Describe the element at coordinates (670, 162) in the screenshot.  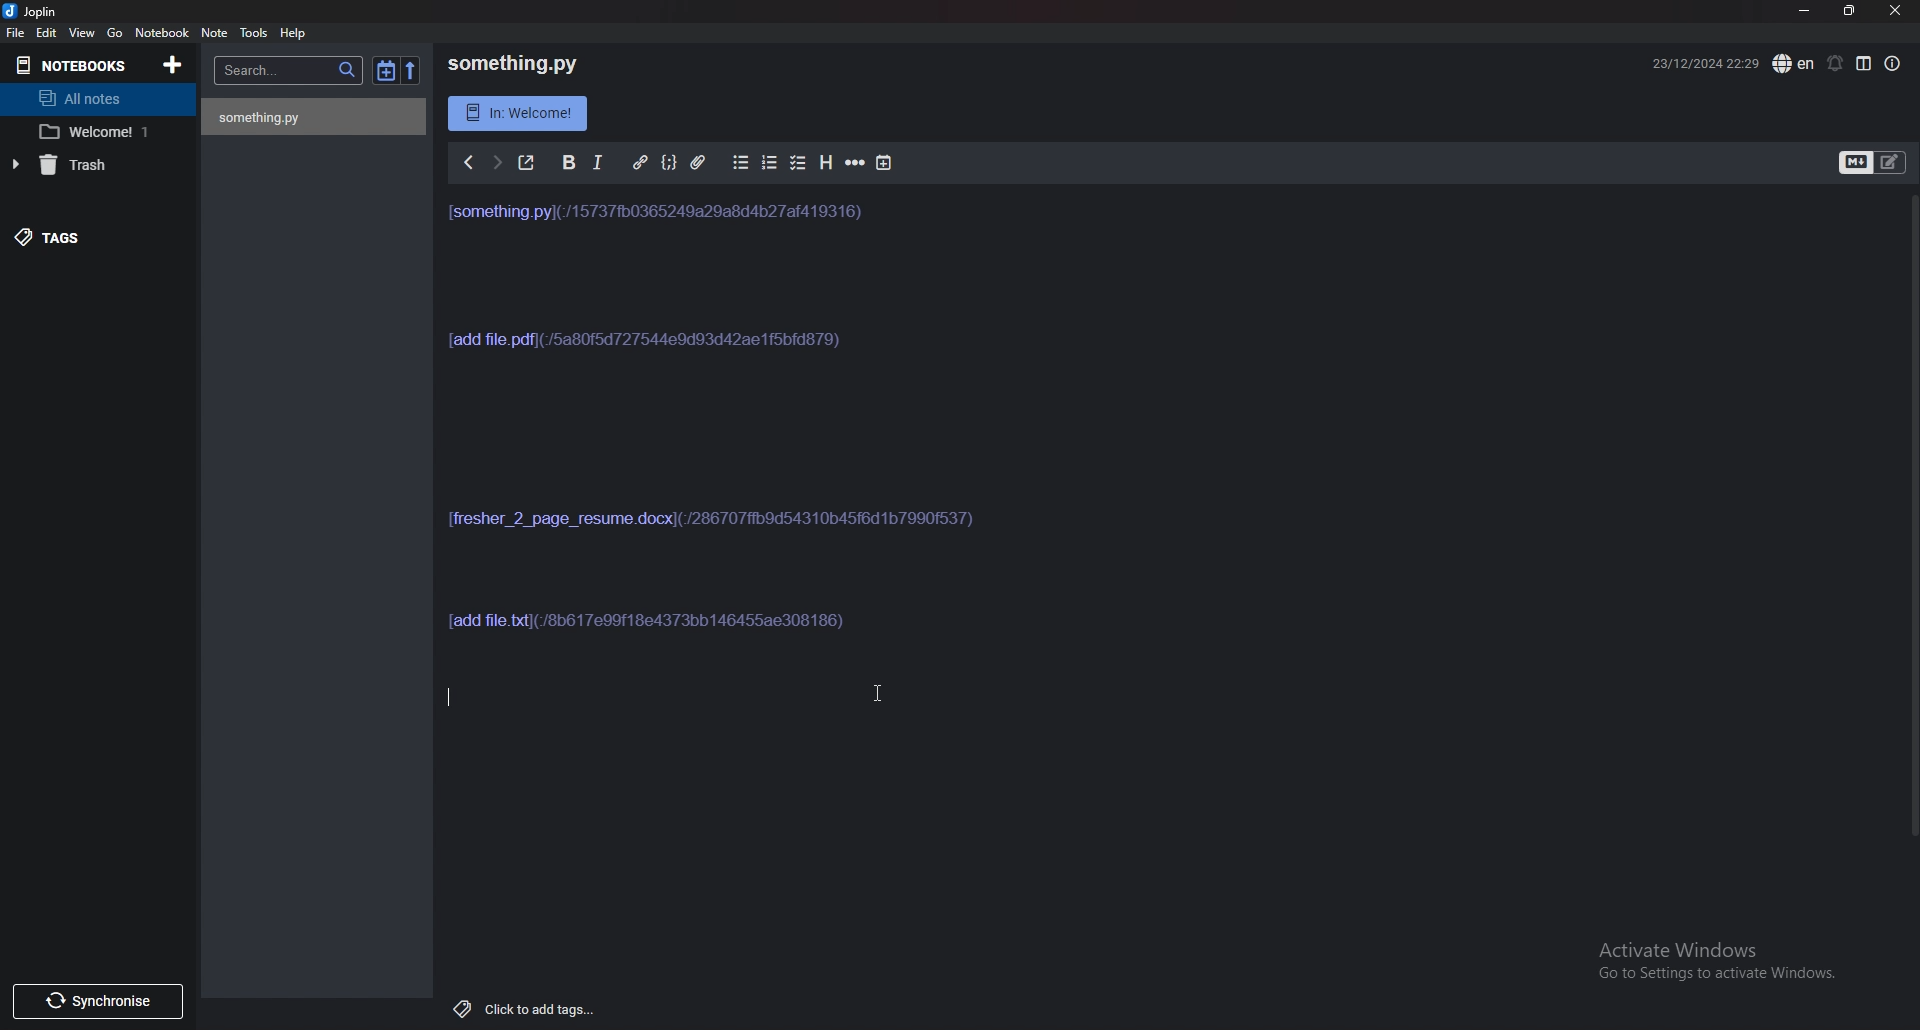
I see `Code` at that location.